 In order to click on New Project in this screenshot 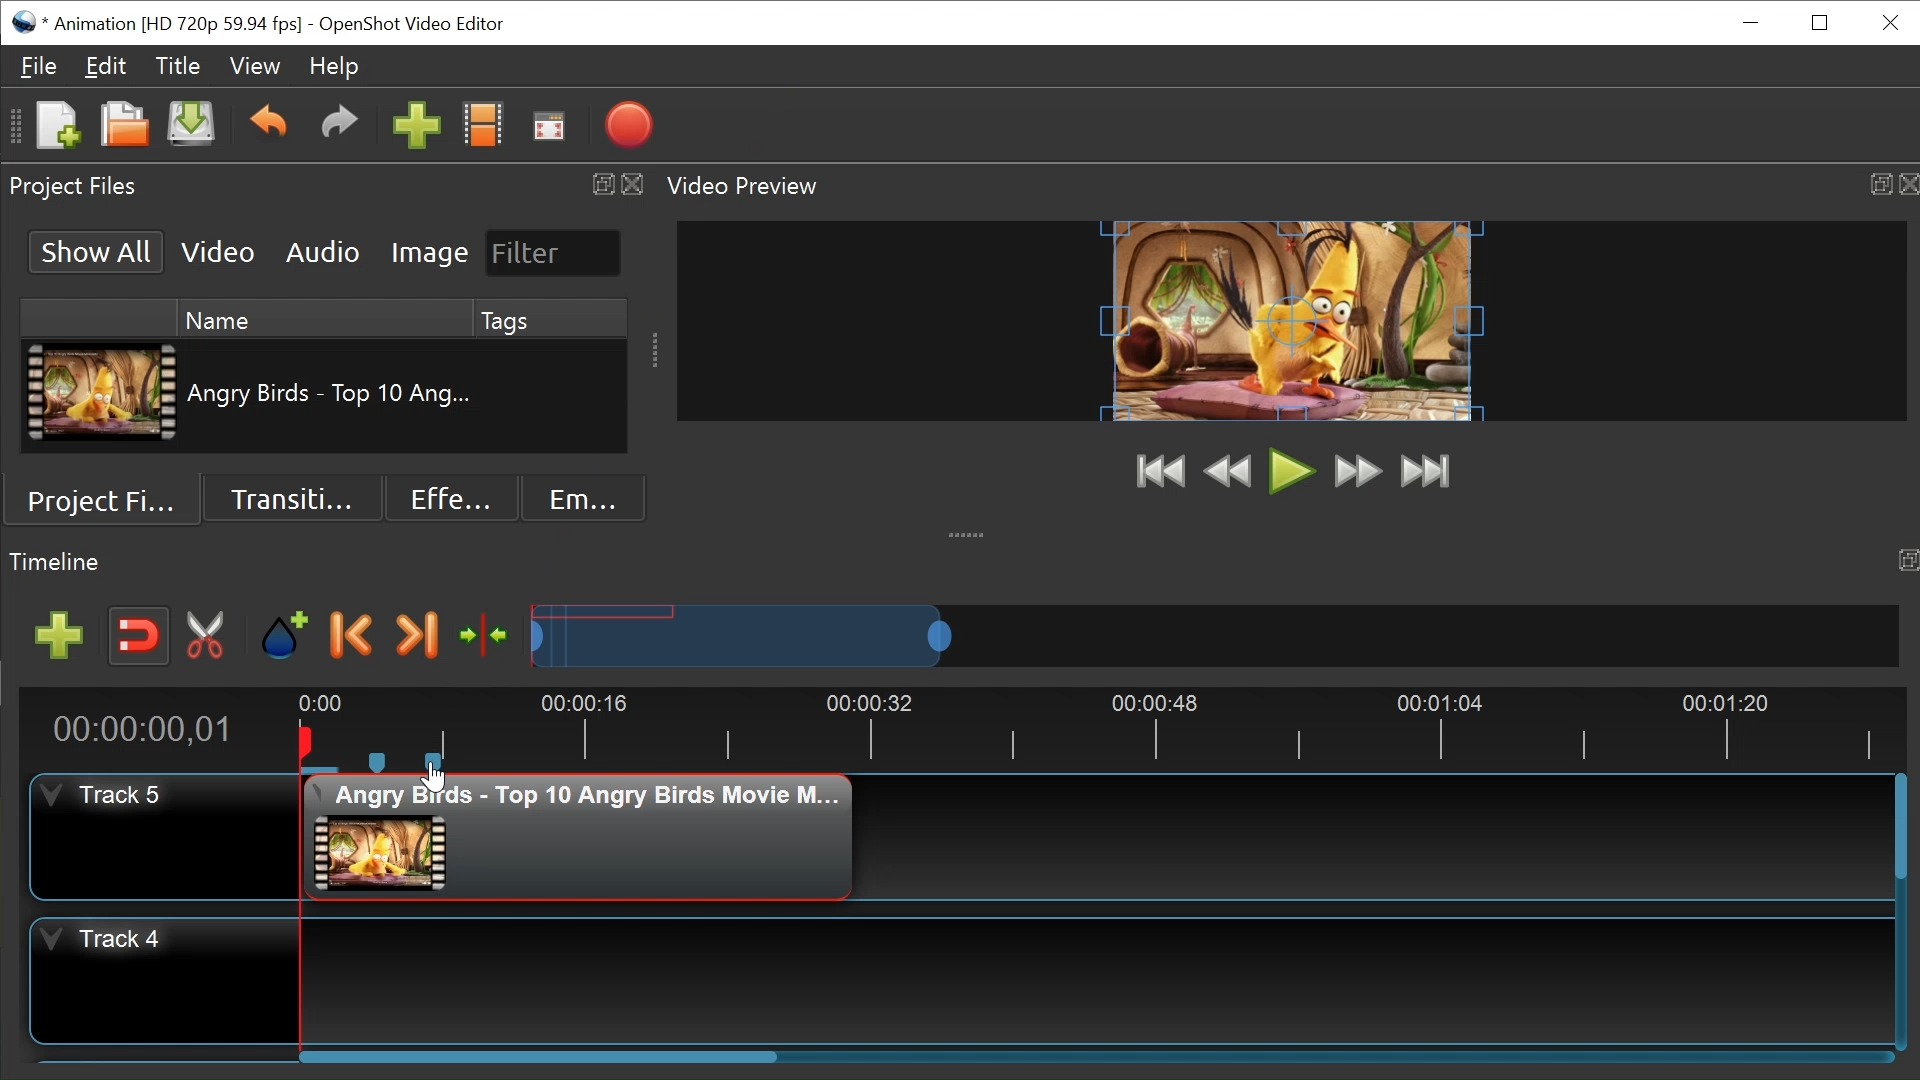, I will do `click(57, 127)`.